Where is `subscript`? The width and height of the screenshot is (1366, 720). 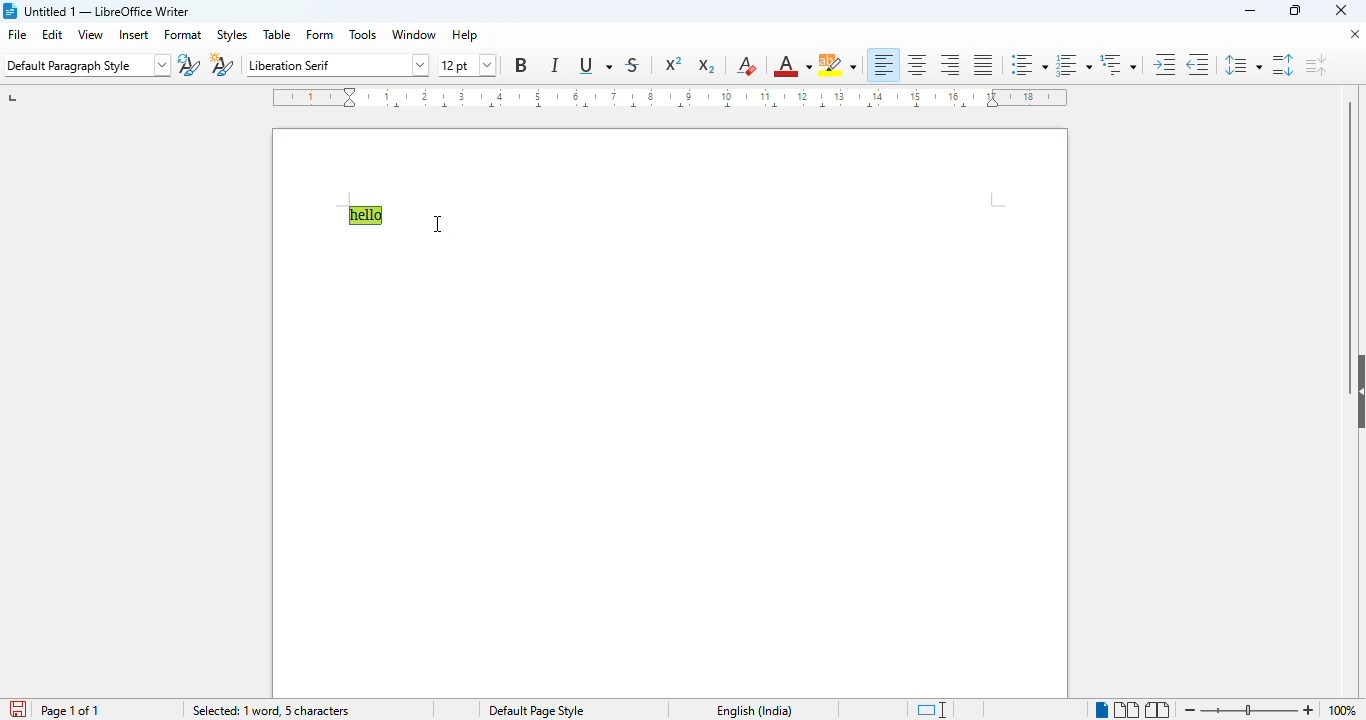 subscript is located at coordinates (705, 65).